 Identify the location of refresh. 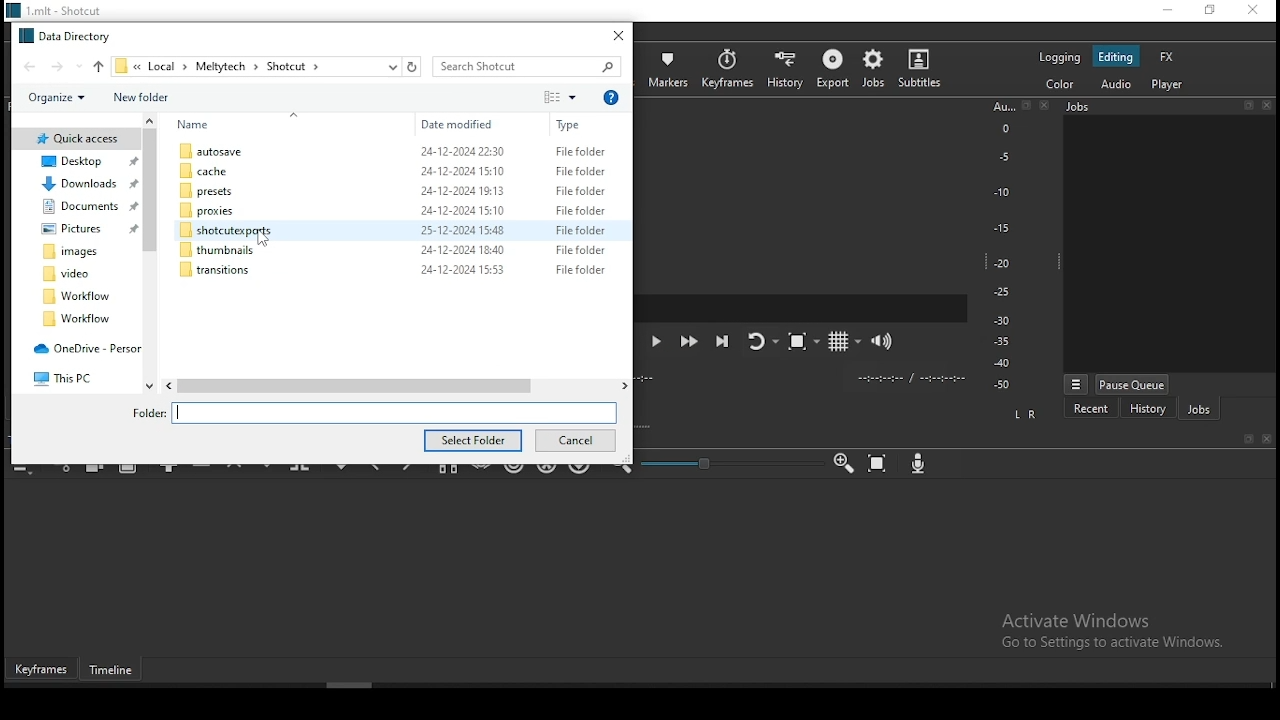
(411, 67).